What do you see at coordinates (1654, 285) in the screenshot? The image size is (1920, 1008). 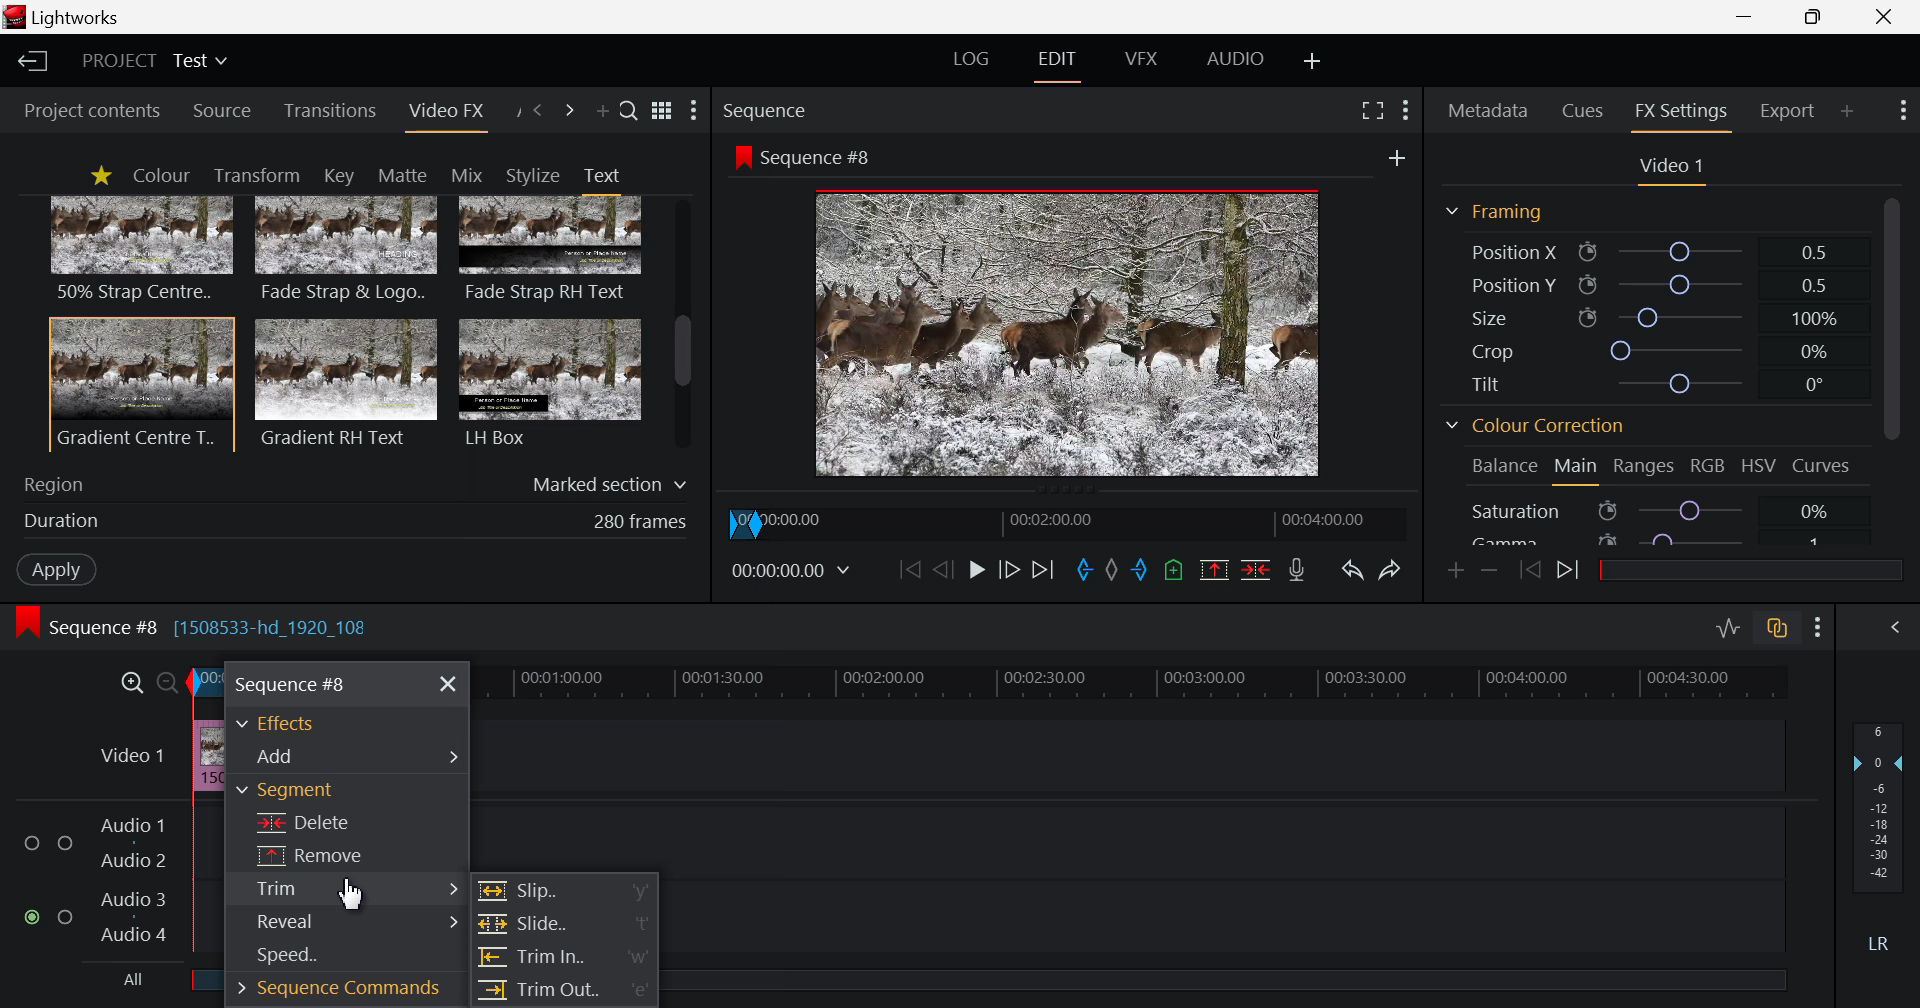 I see `Position Y` at bounding box center [1654, 285].